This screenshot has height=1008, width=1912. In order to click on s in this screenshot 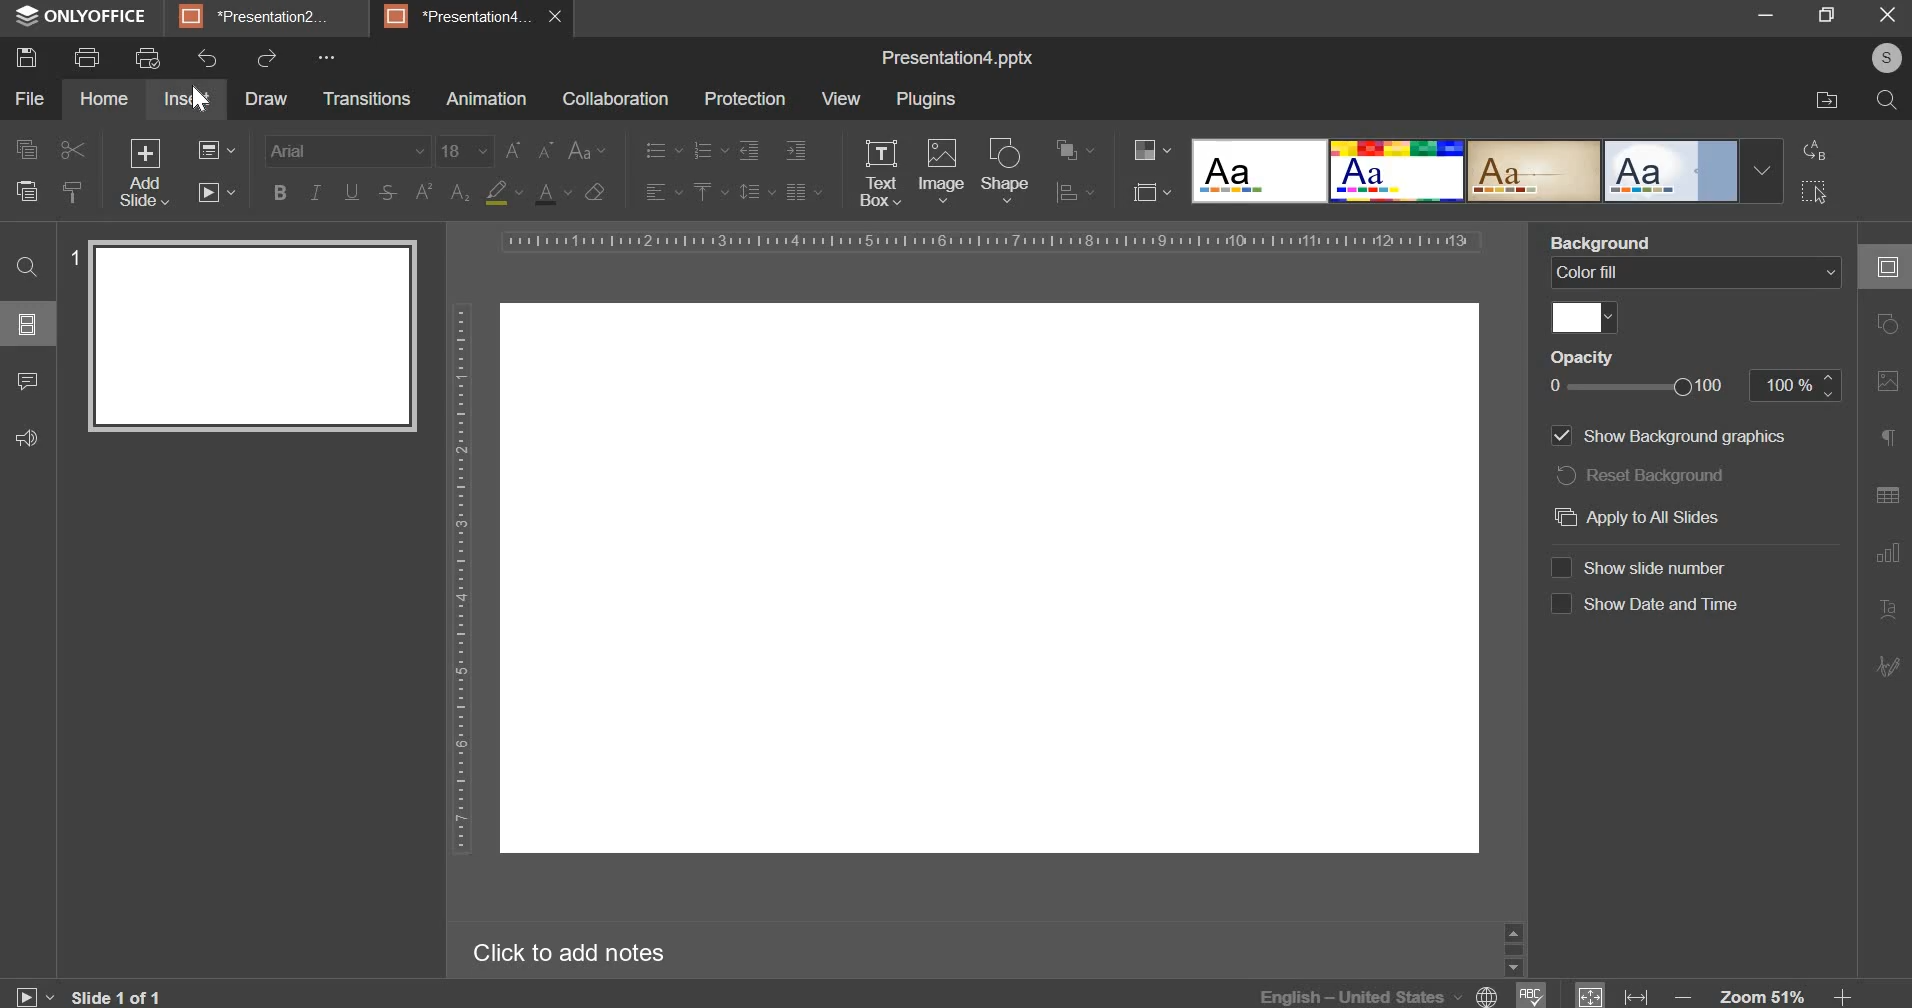, I will do `click(1888, 57)`.